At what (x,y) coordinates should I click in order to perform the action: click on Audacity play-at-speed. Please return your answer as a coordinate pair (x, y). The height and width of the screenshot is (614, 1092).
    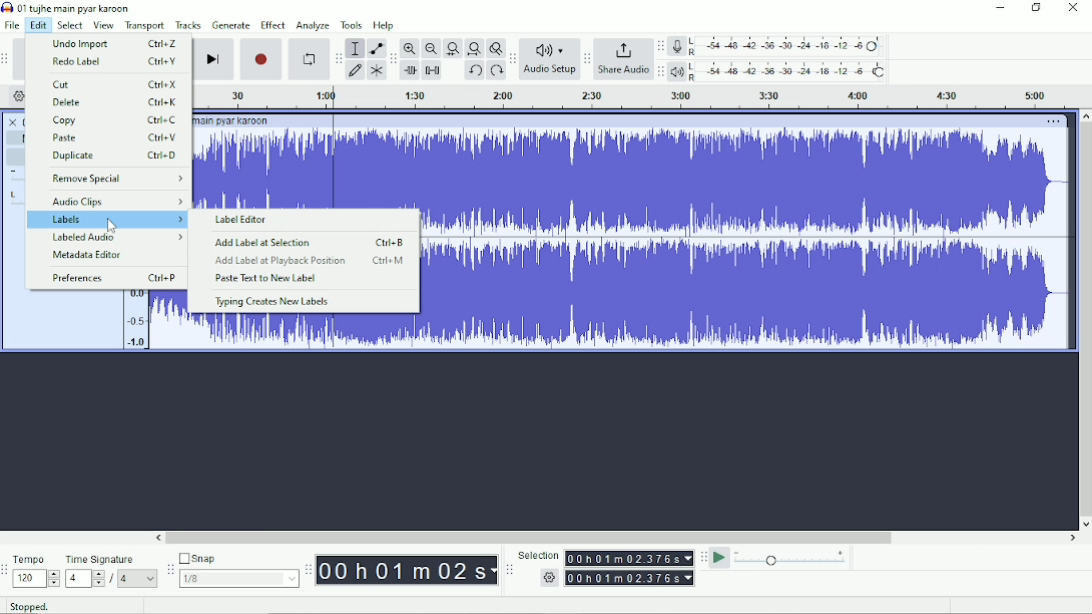
    Looking at the image, I should click on (703, 558).